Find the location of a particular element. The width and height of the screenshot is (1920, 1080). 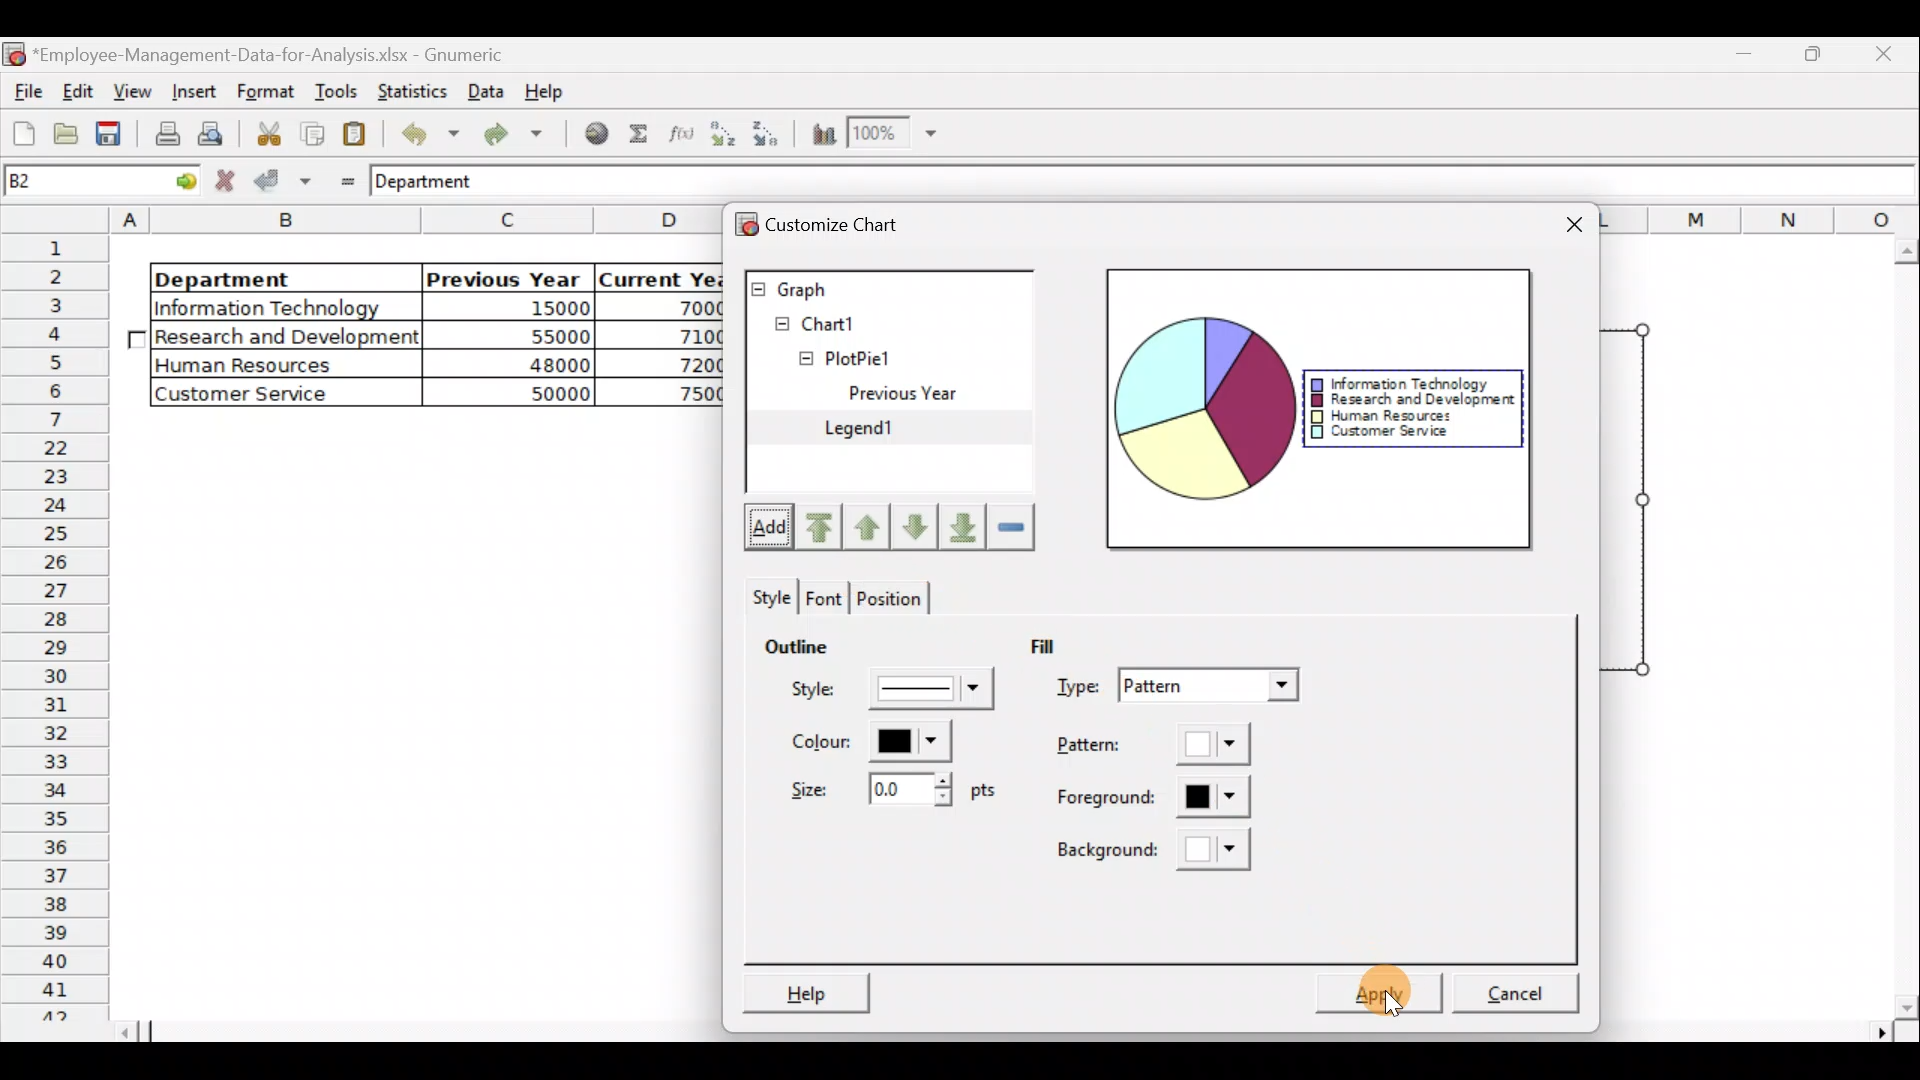

Type is located at coordinates (1175, 686).